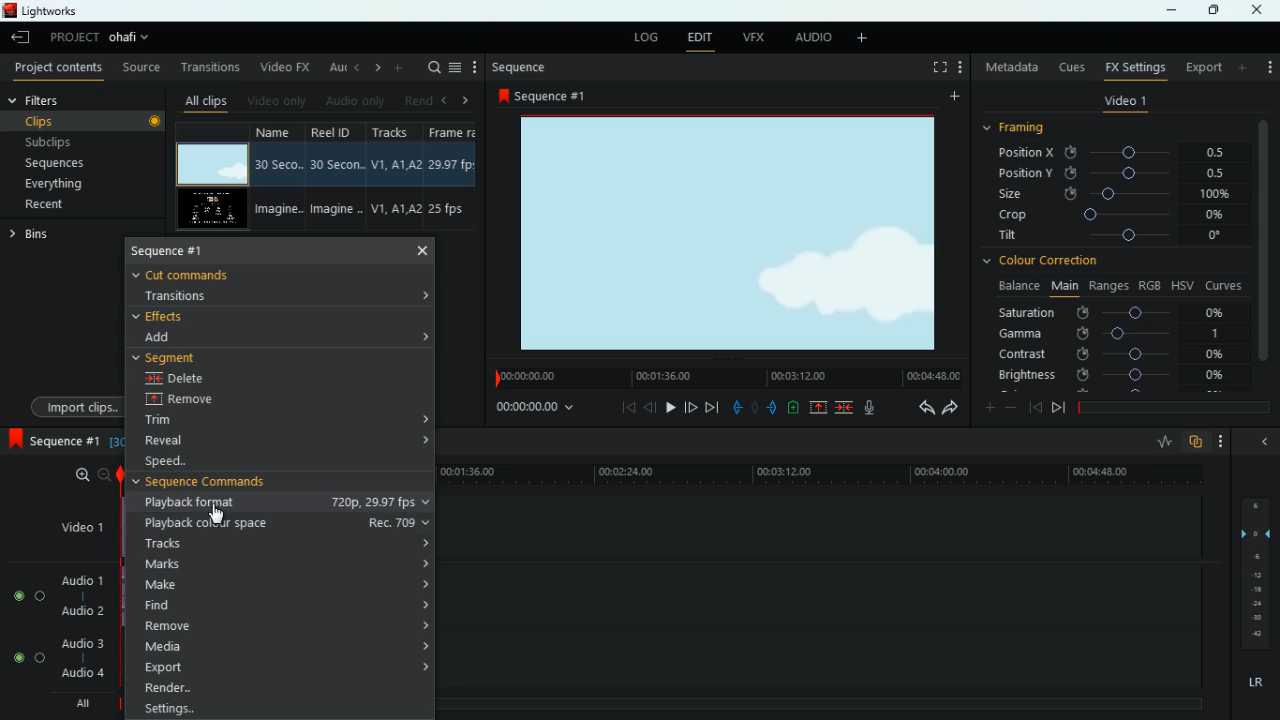 The image size is (1280, 720). I want to click on reel id, so click(334, 179).